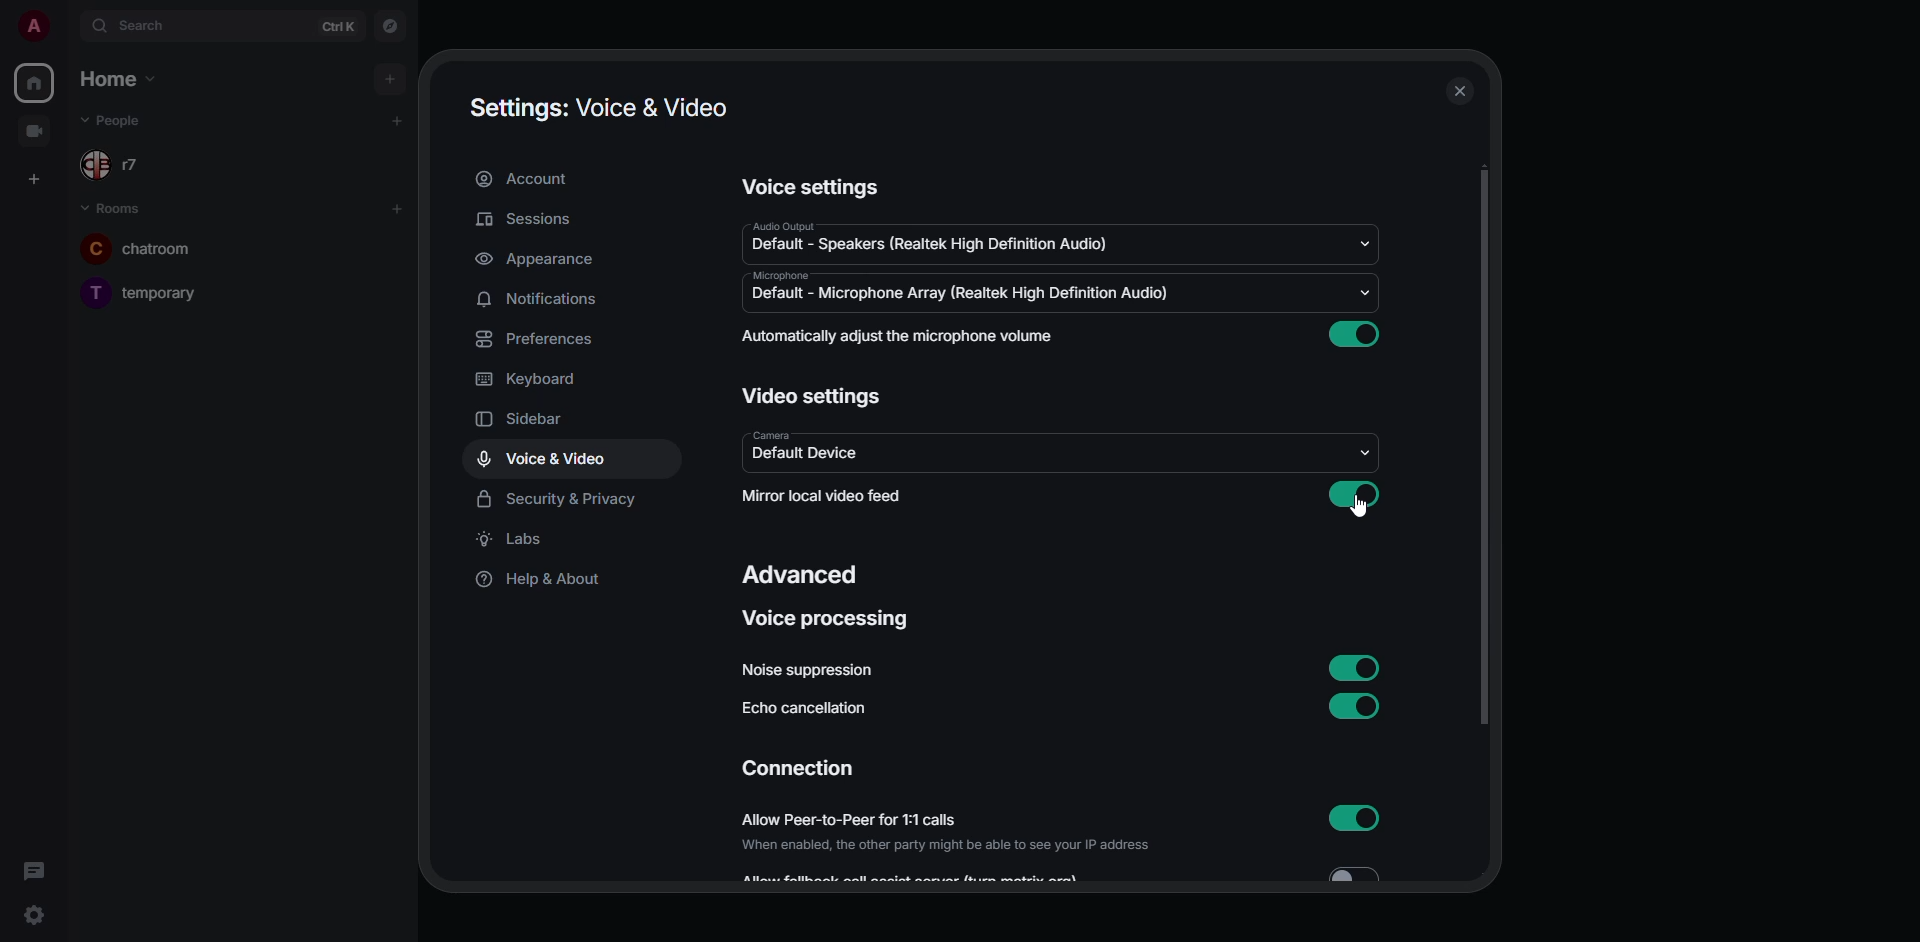 The image size is (1920, 942). Describe the element at coordinates (520, 542) in the screenshot. I see `labs` at that location.